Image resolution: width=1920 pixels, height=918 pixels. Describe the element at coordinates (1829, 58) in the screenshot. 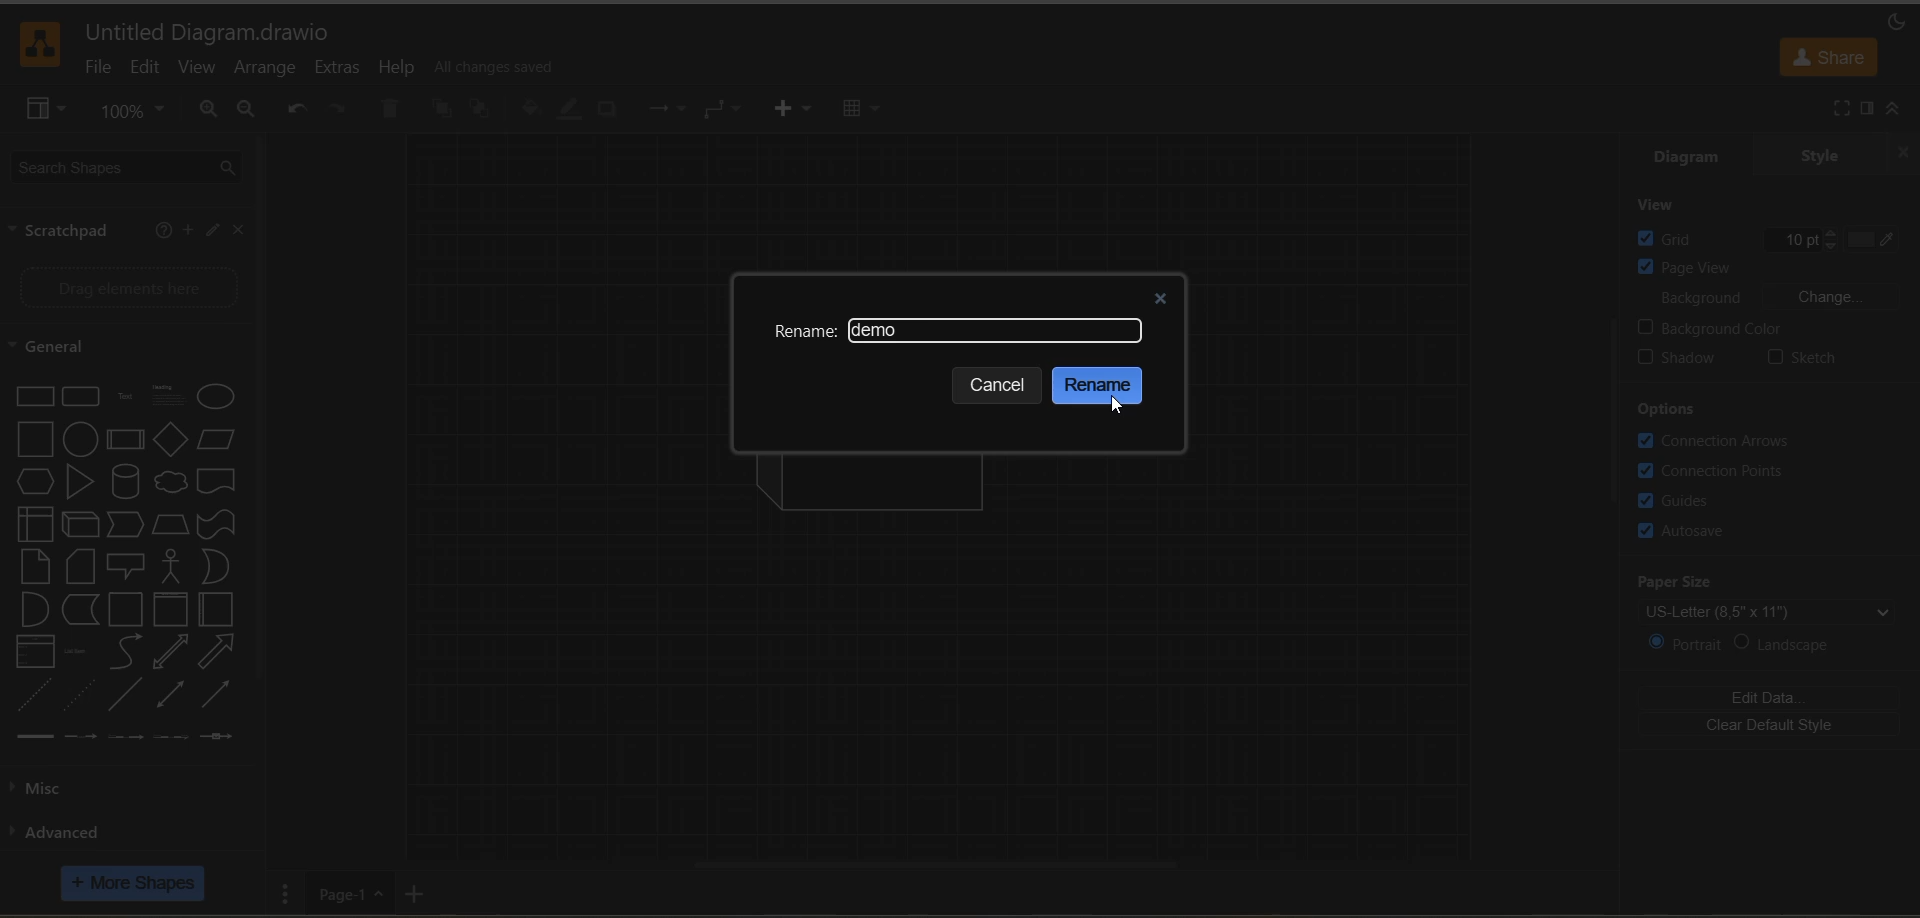

I see `share` at that location.